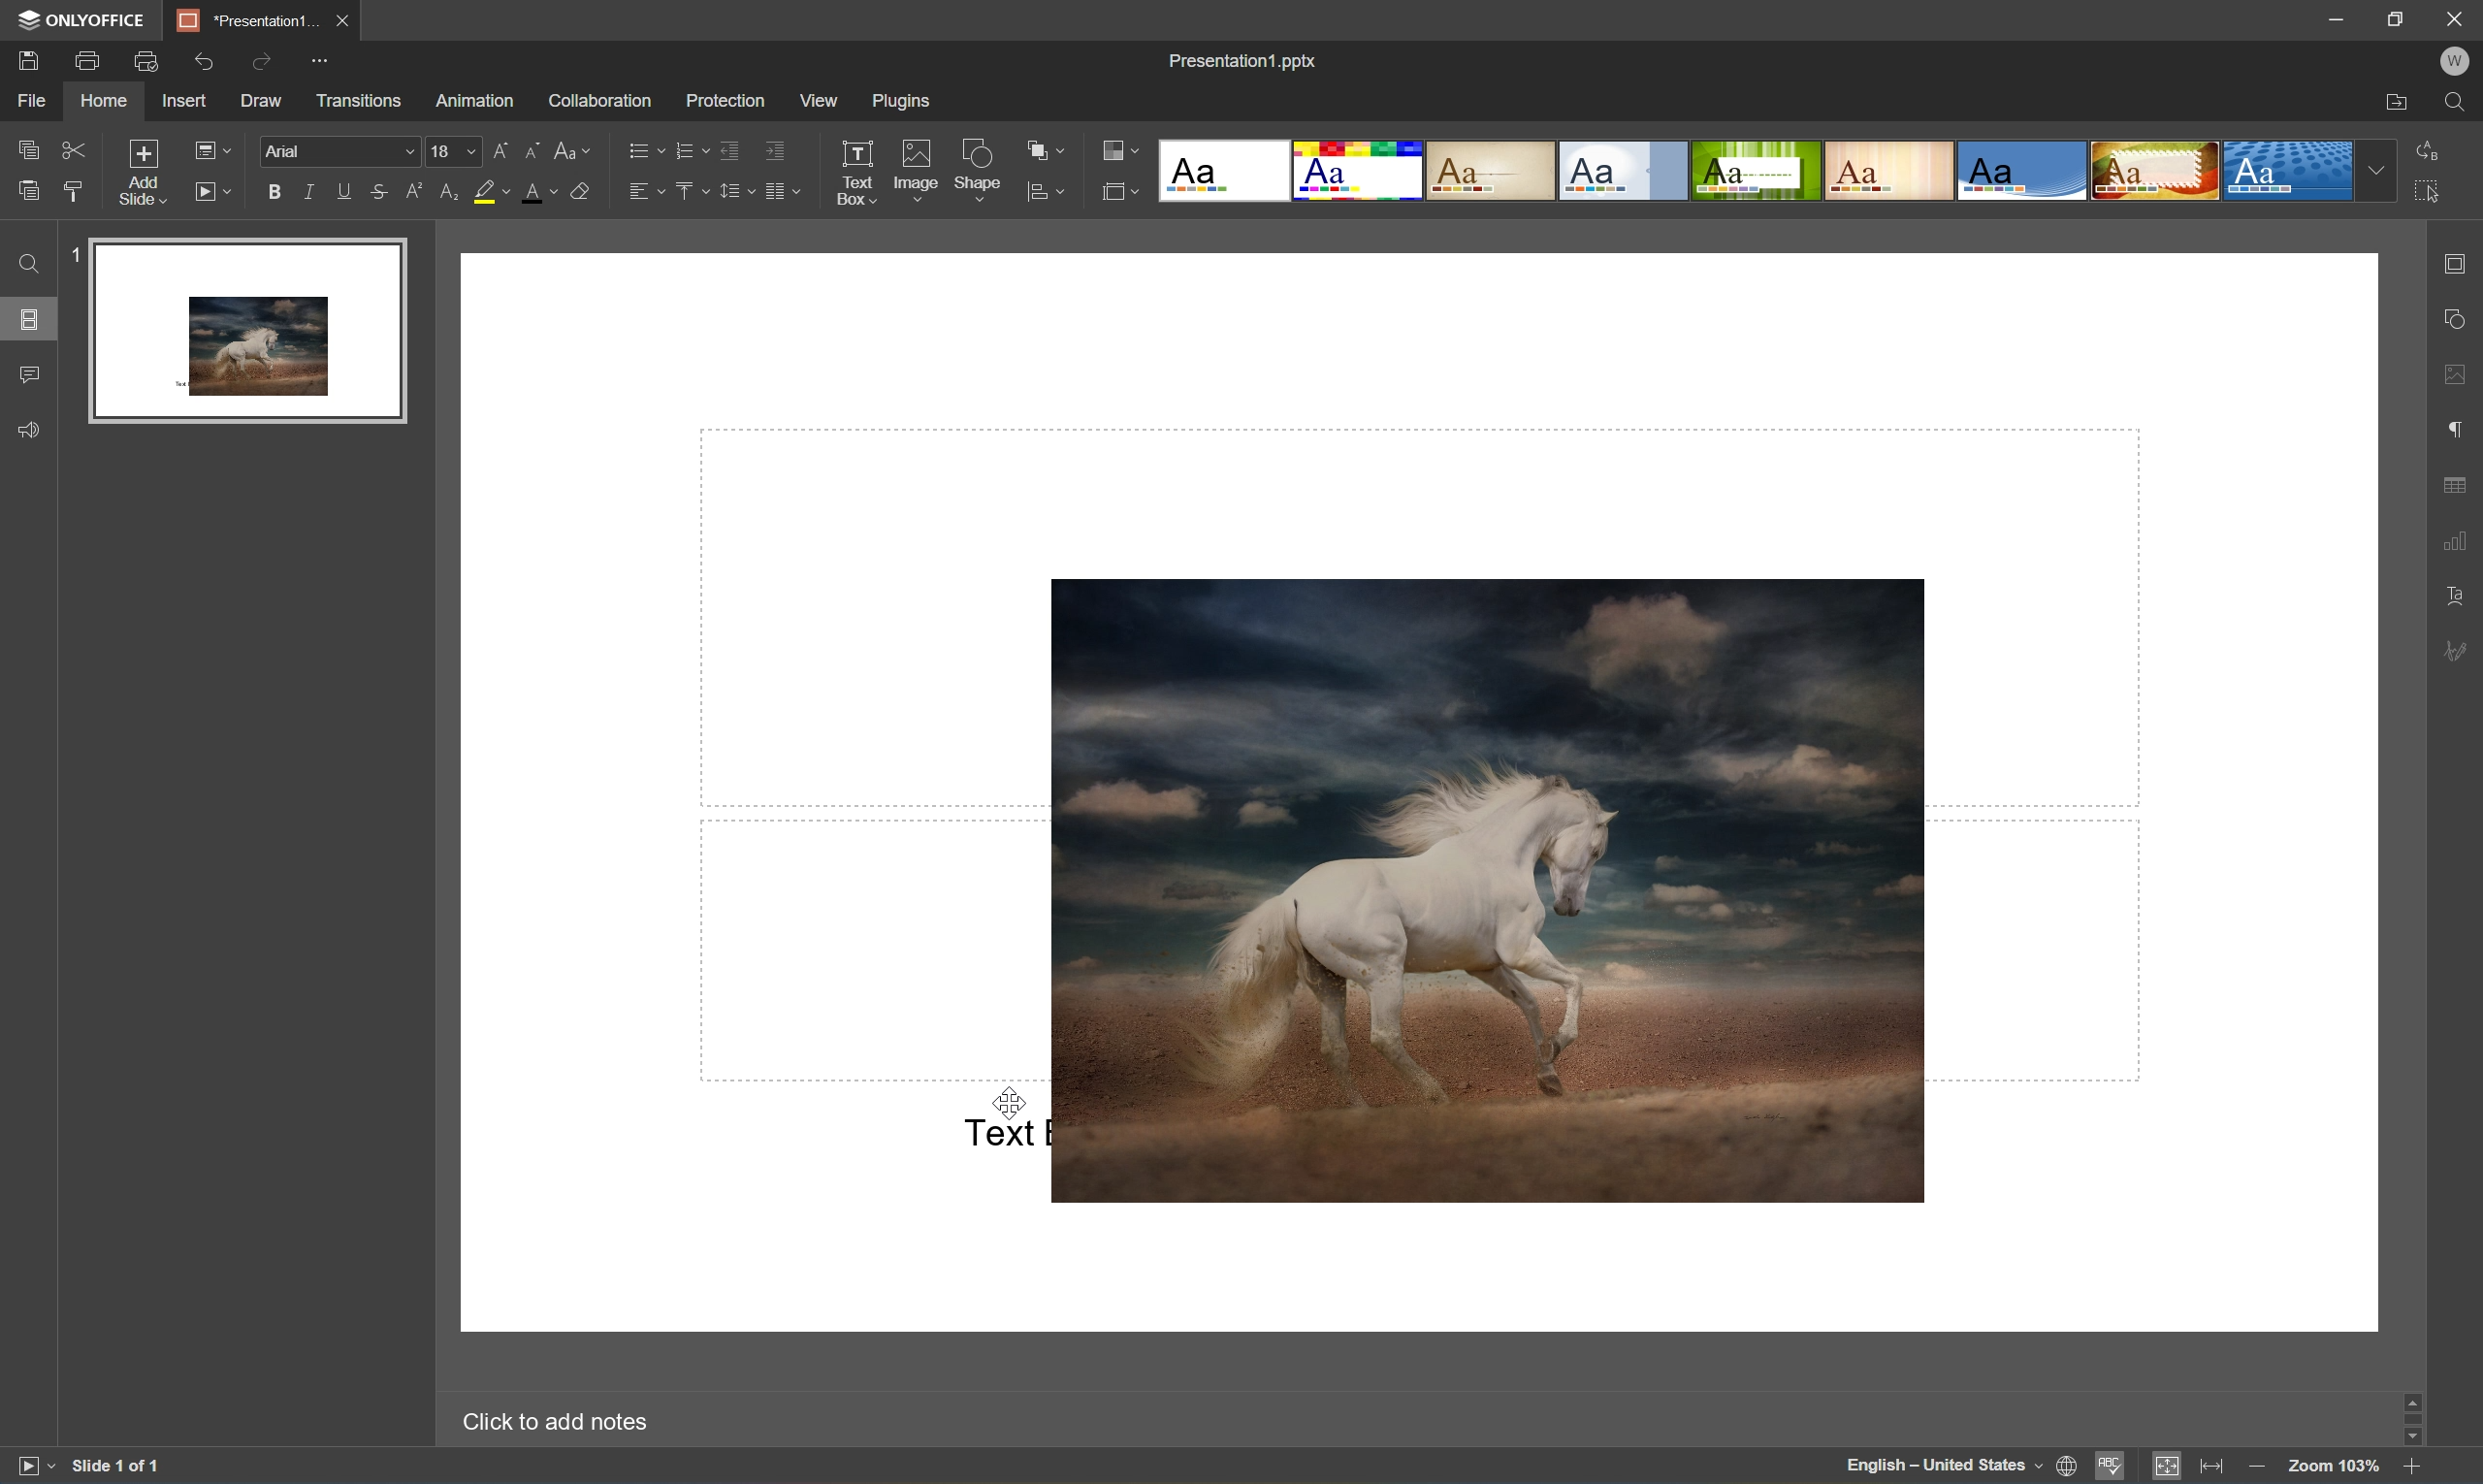 The height and width of the screenshot is (1484, 2483). I want to click on Green Leaf, so click(1755, 171).